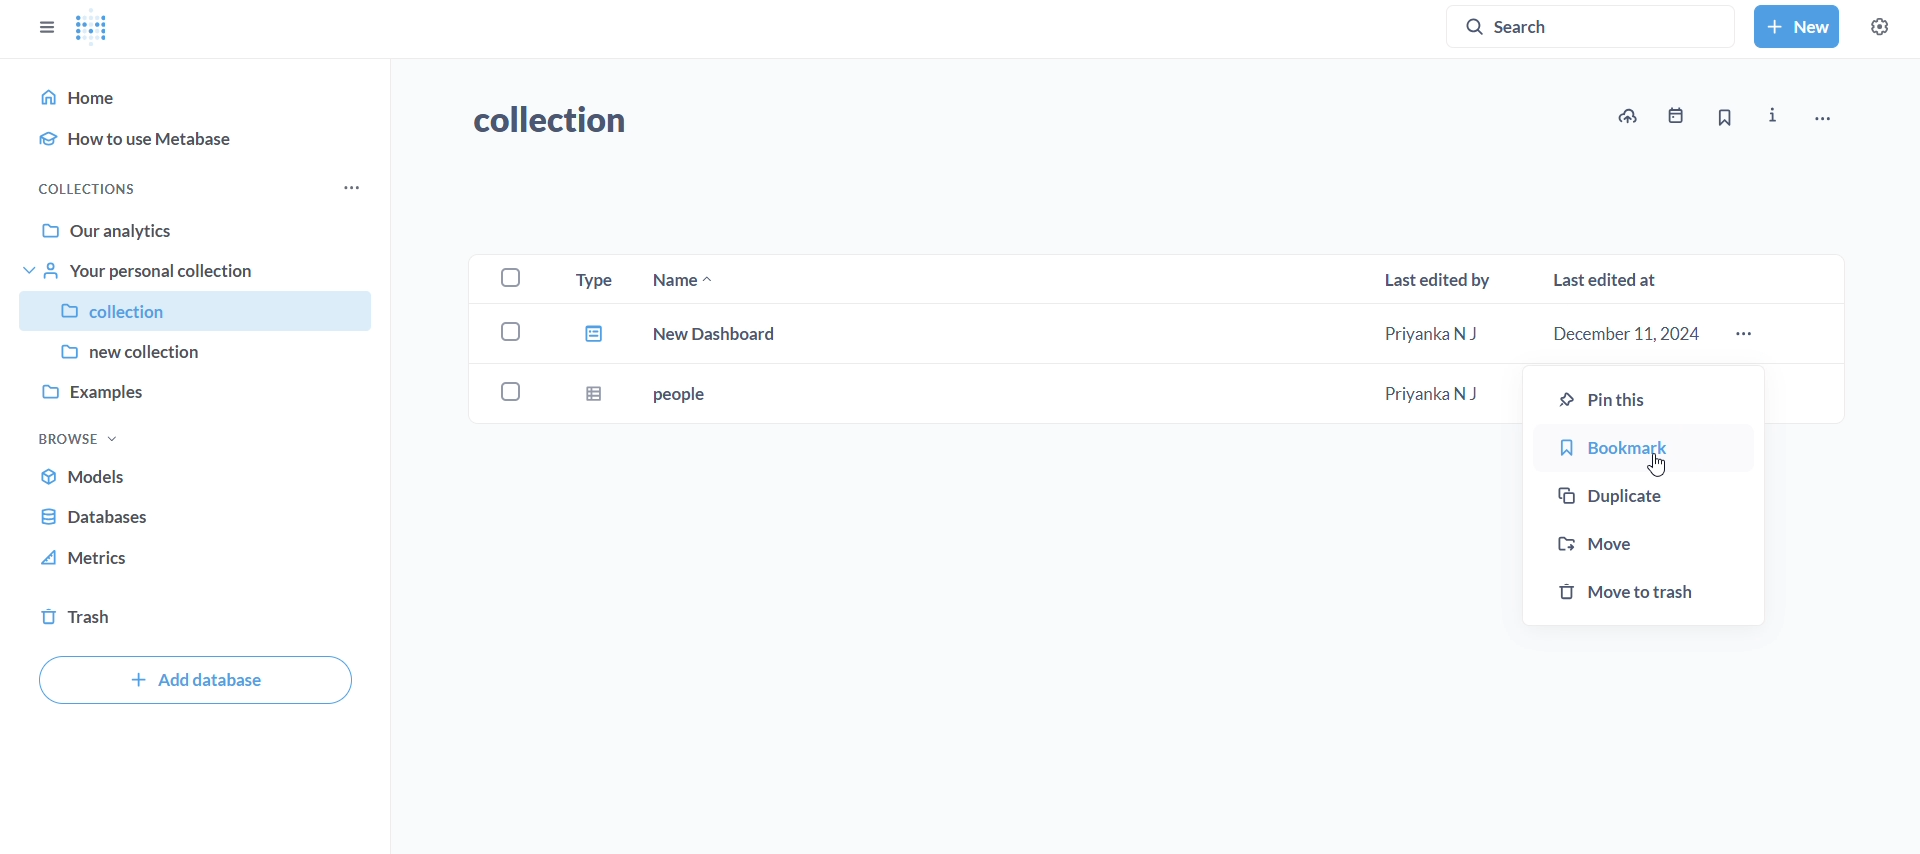  What do you see at coordinates (1878, 27) in the screenshot?
I see `settings` at bounding box center [1878, 27].